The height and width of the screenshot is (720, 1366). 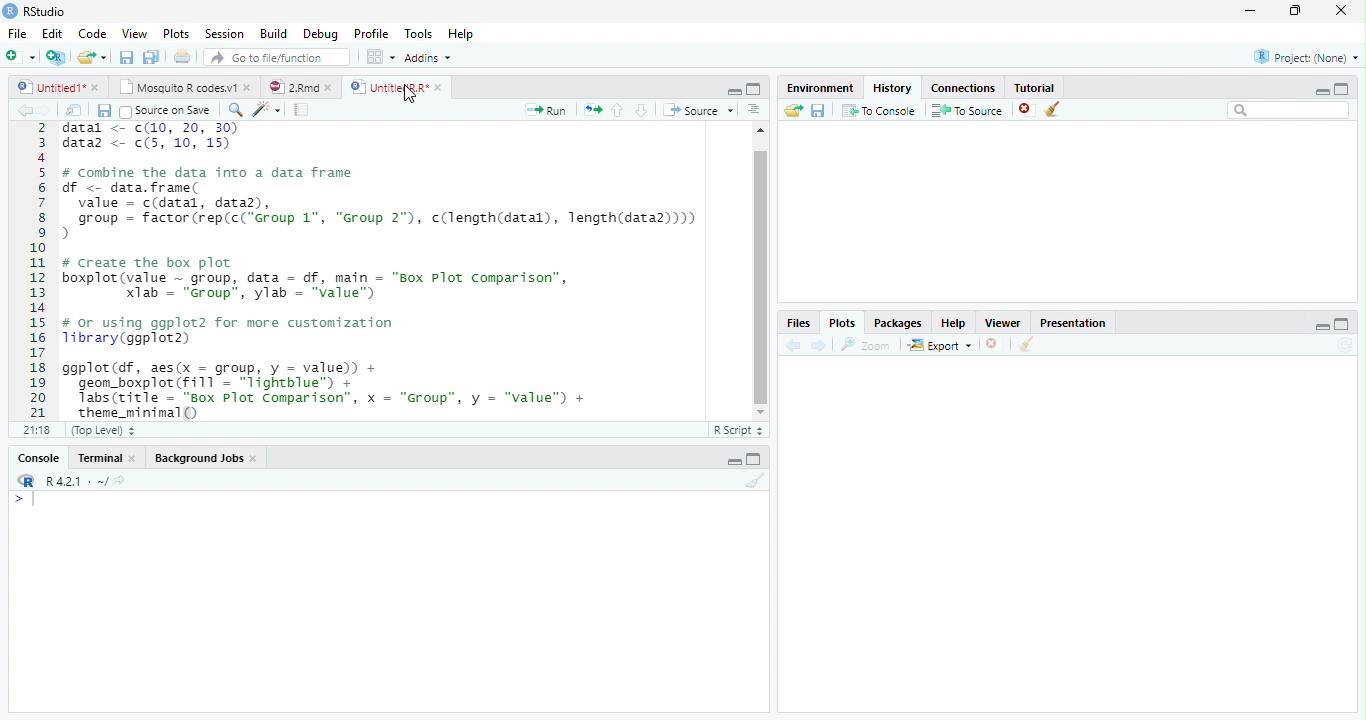 What do you see at coordinates (954, 322) in the screenshot?
I see `Help` at bounding box center [954, 322].